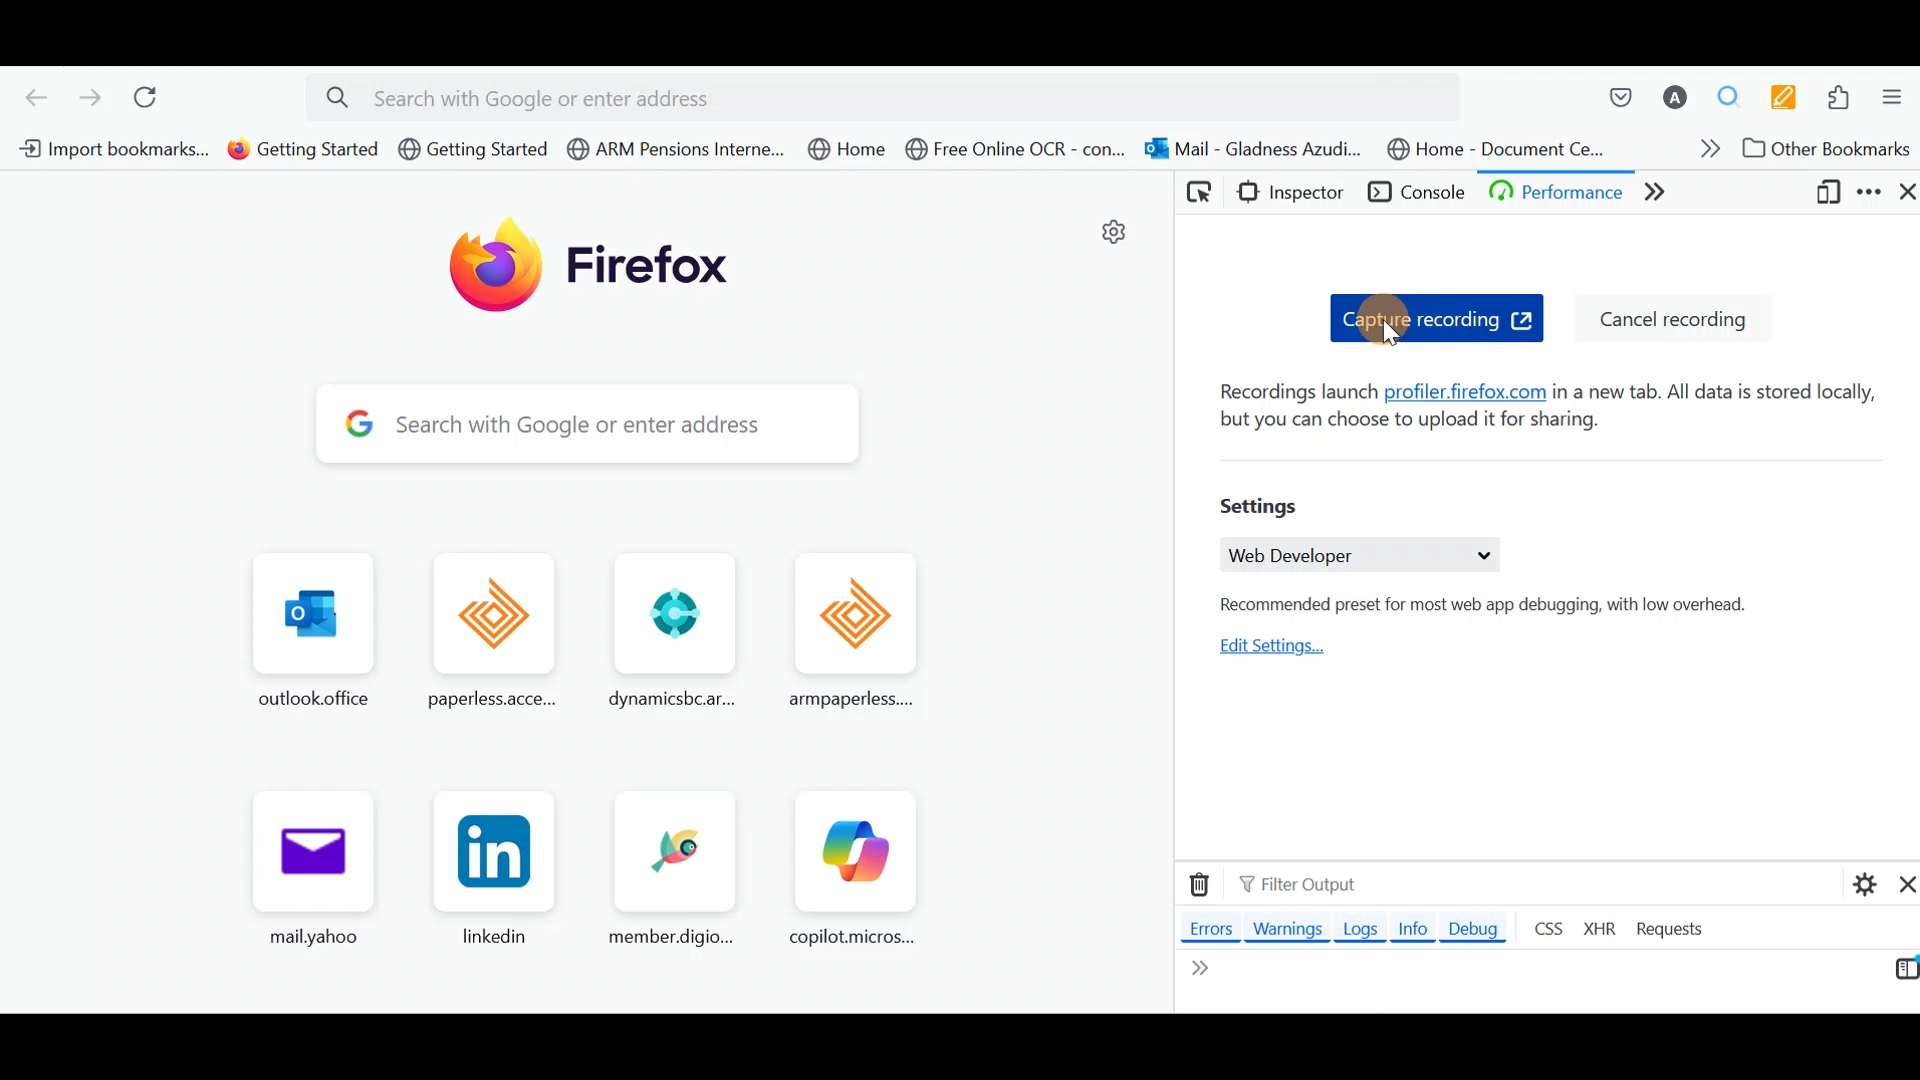 The image size is (1920, 1080). Describe the element at coordinates (675, 149) in the screenshot. I see `Bookmark 4` at that location.